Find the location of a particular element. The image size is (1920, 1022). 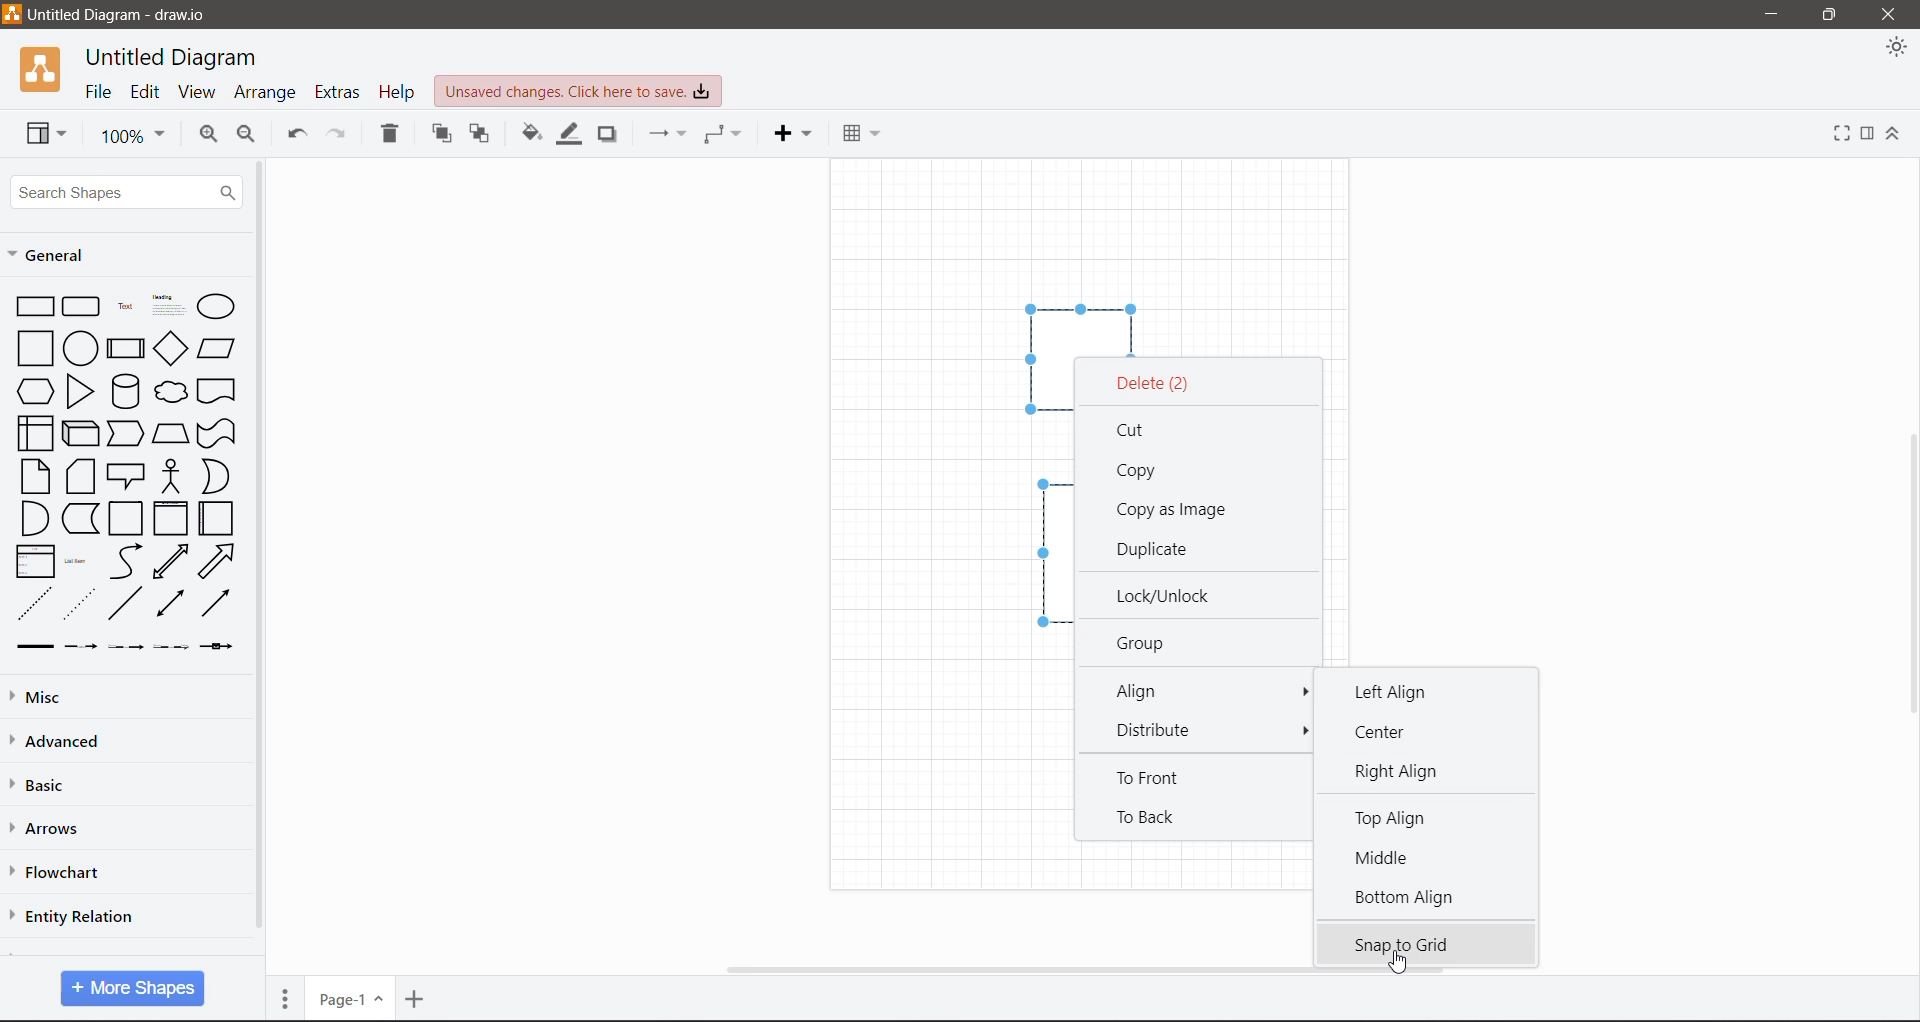

Advanced is located at coordinates (68, 742).